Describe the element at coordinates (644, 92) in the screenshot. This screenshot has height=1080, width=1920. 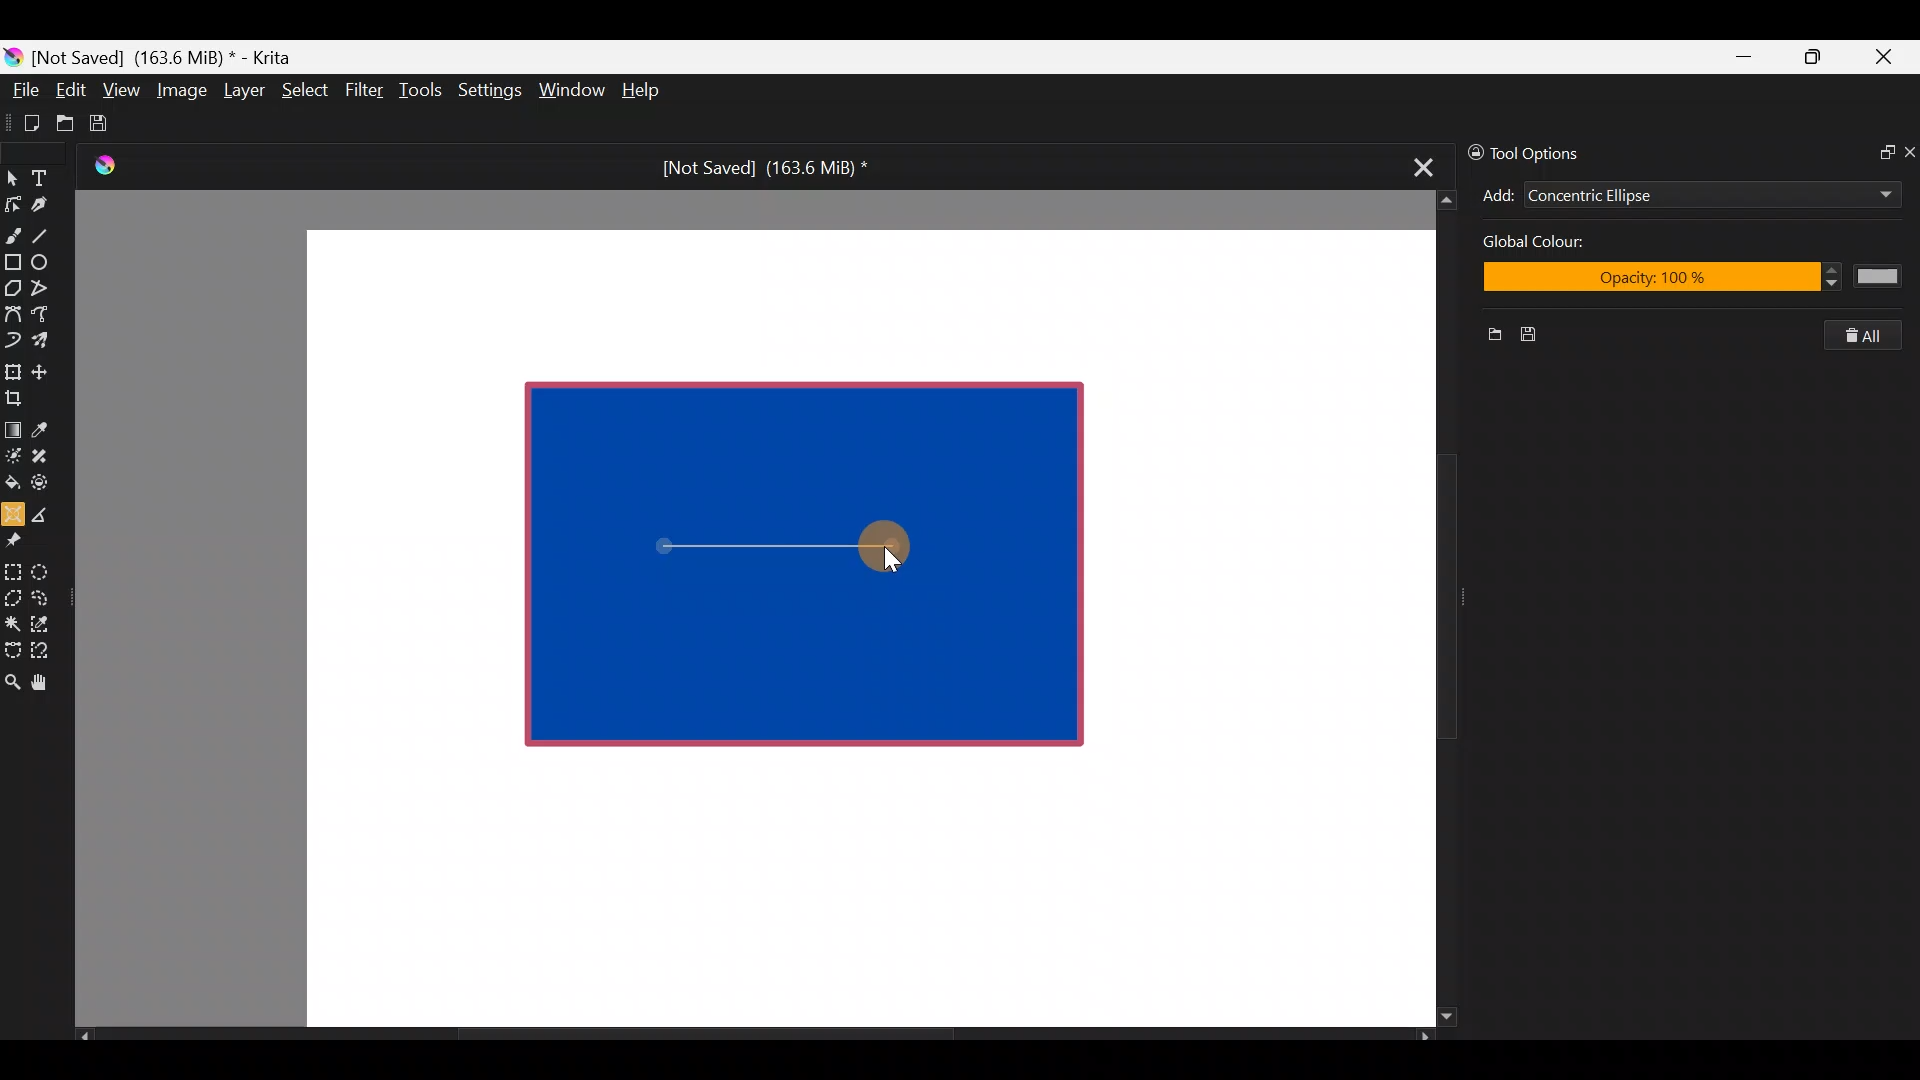
I see `Help` at that location.